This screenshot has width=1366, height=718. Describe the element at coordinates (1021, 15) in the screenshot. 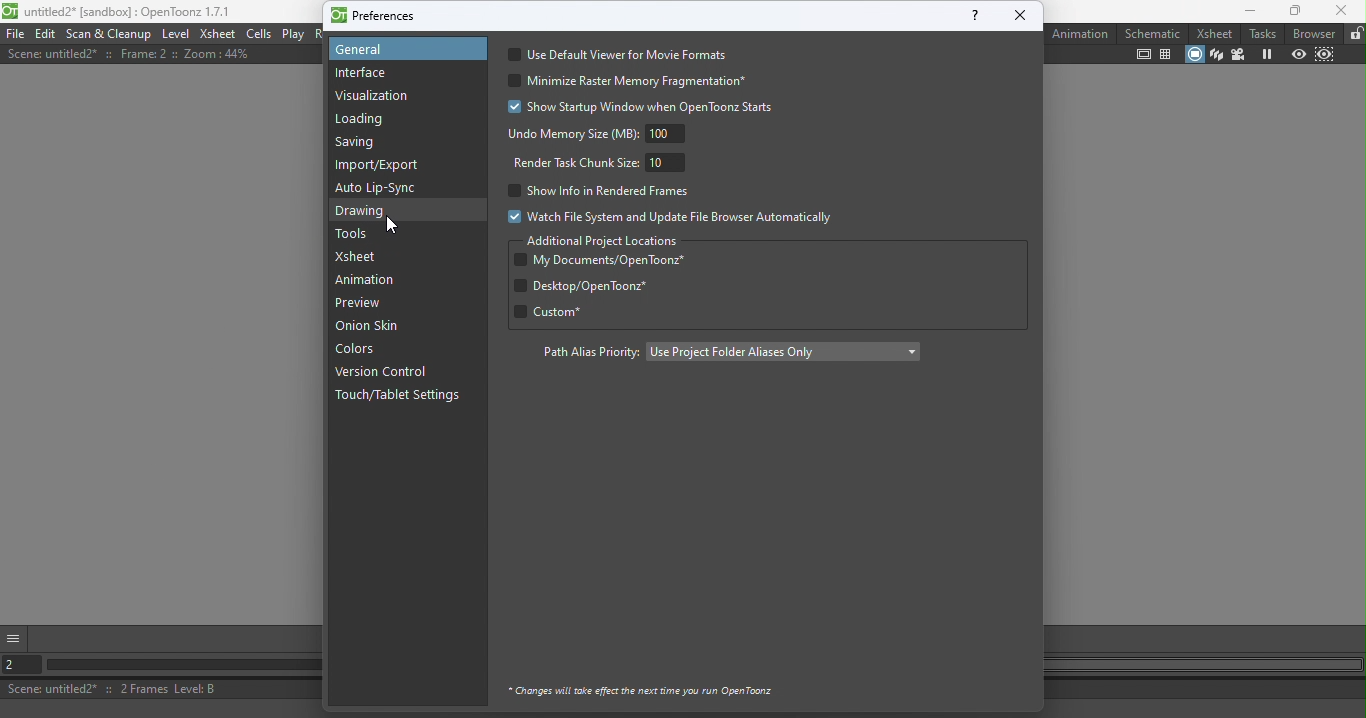

I see `close` at that location.